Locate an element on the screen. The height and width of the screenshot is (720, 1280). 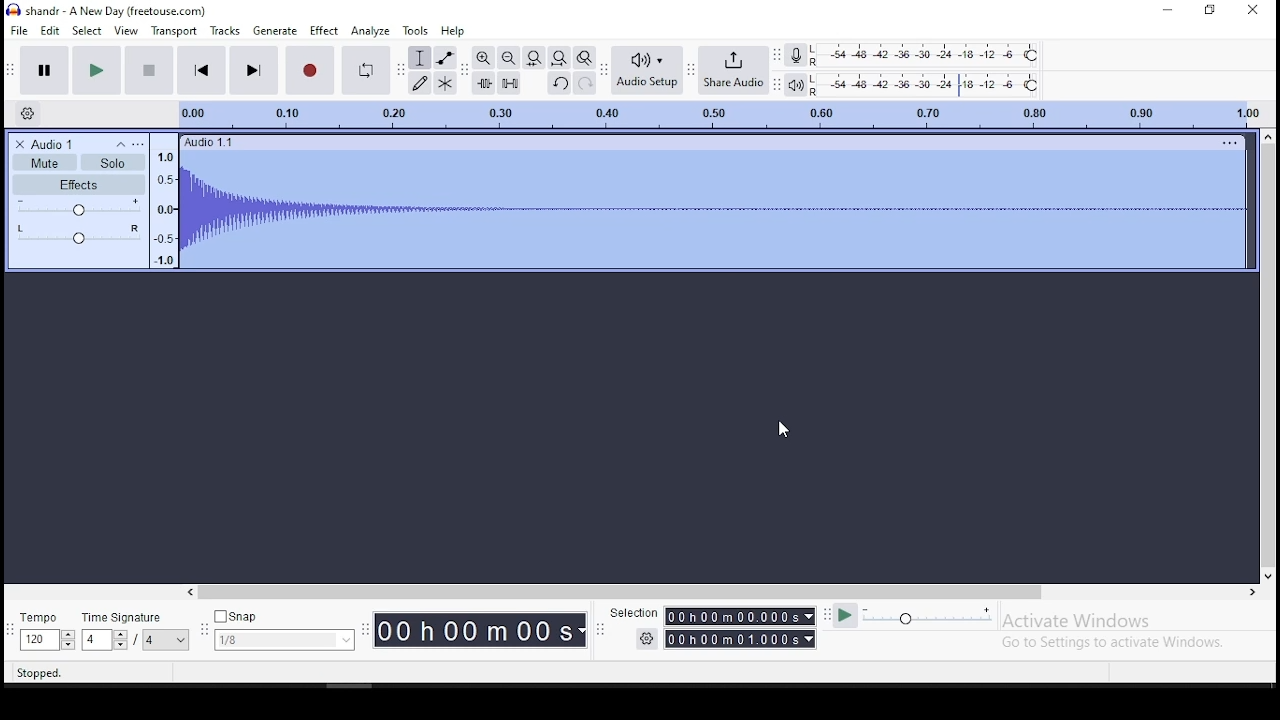
enable looping is located at coordinates (366, 70).